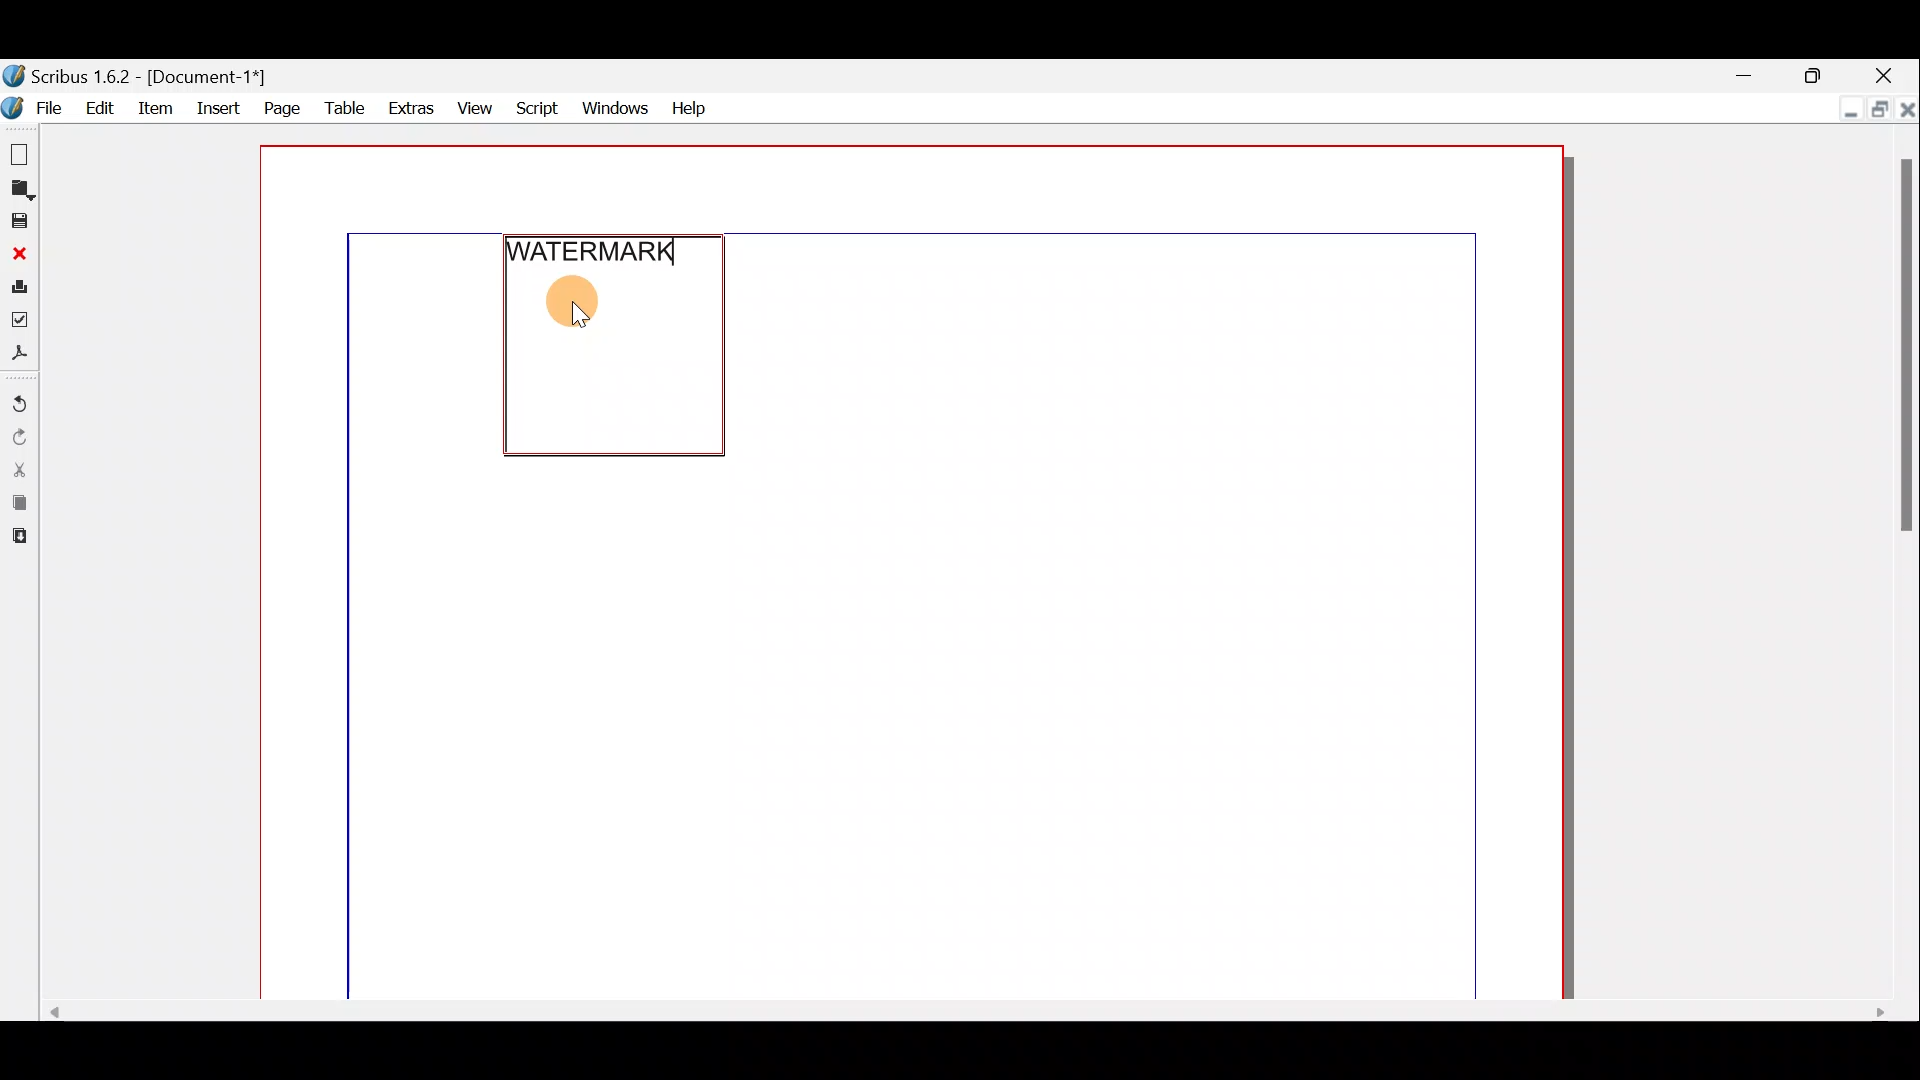 This screenshot has height=1080, width=1920. What do you see at coordinates (1877, 107) in the screenshot?
I see `Maximise` at bounding box center [1877, 107].